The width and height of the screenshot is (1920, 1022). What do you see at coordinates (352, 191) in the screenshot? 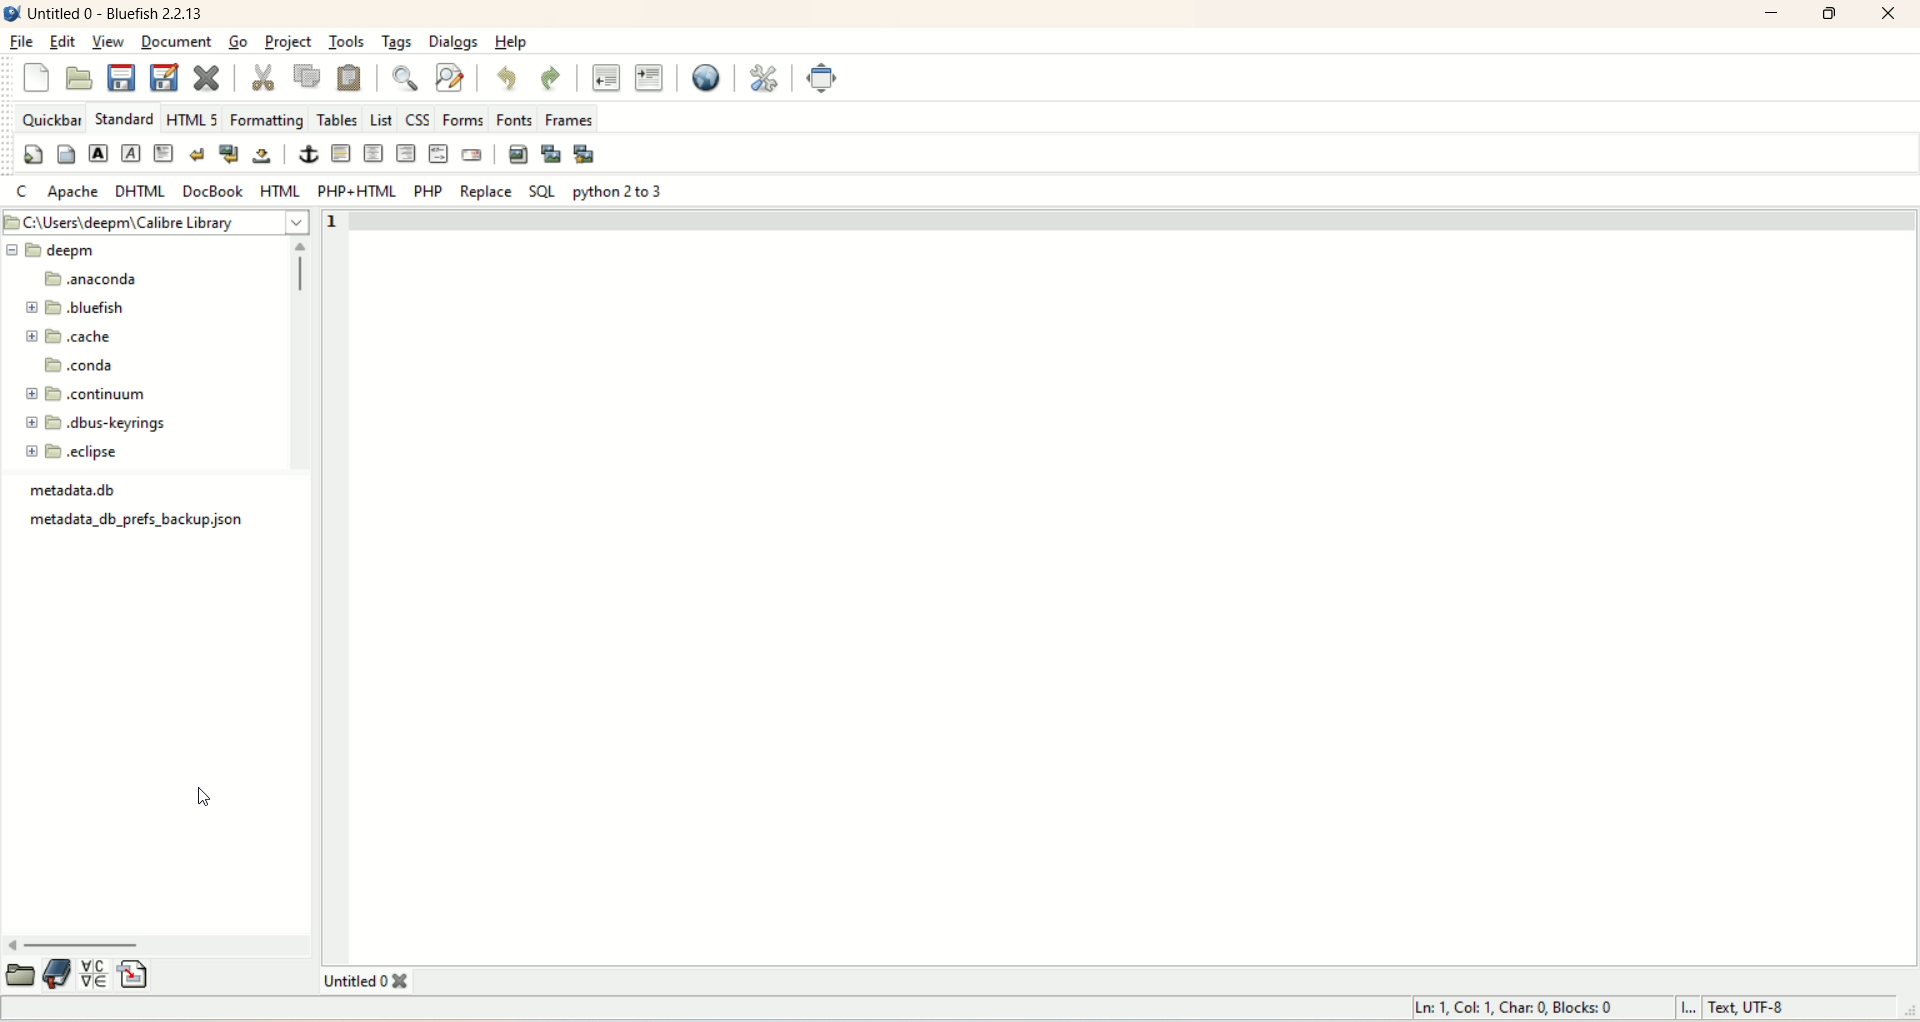
I see `PHP+HTML` at bounding box center [352, 191].